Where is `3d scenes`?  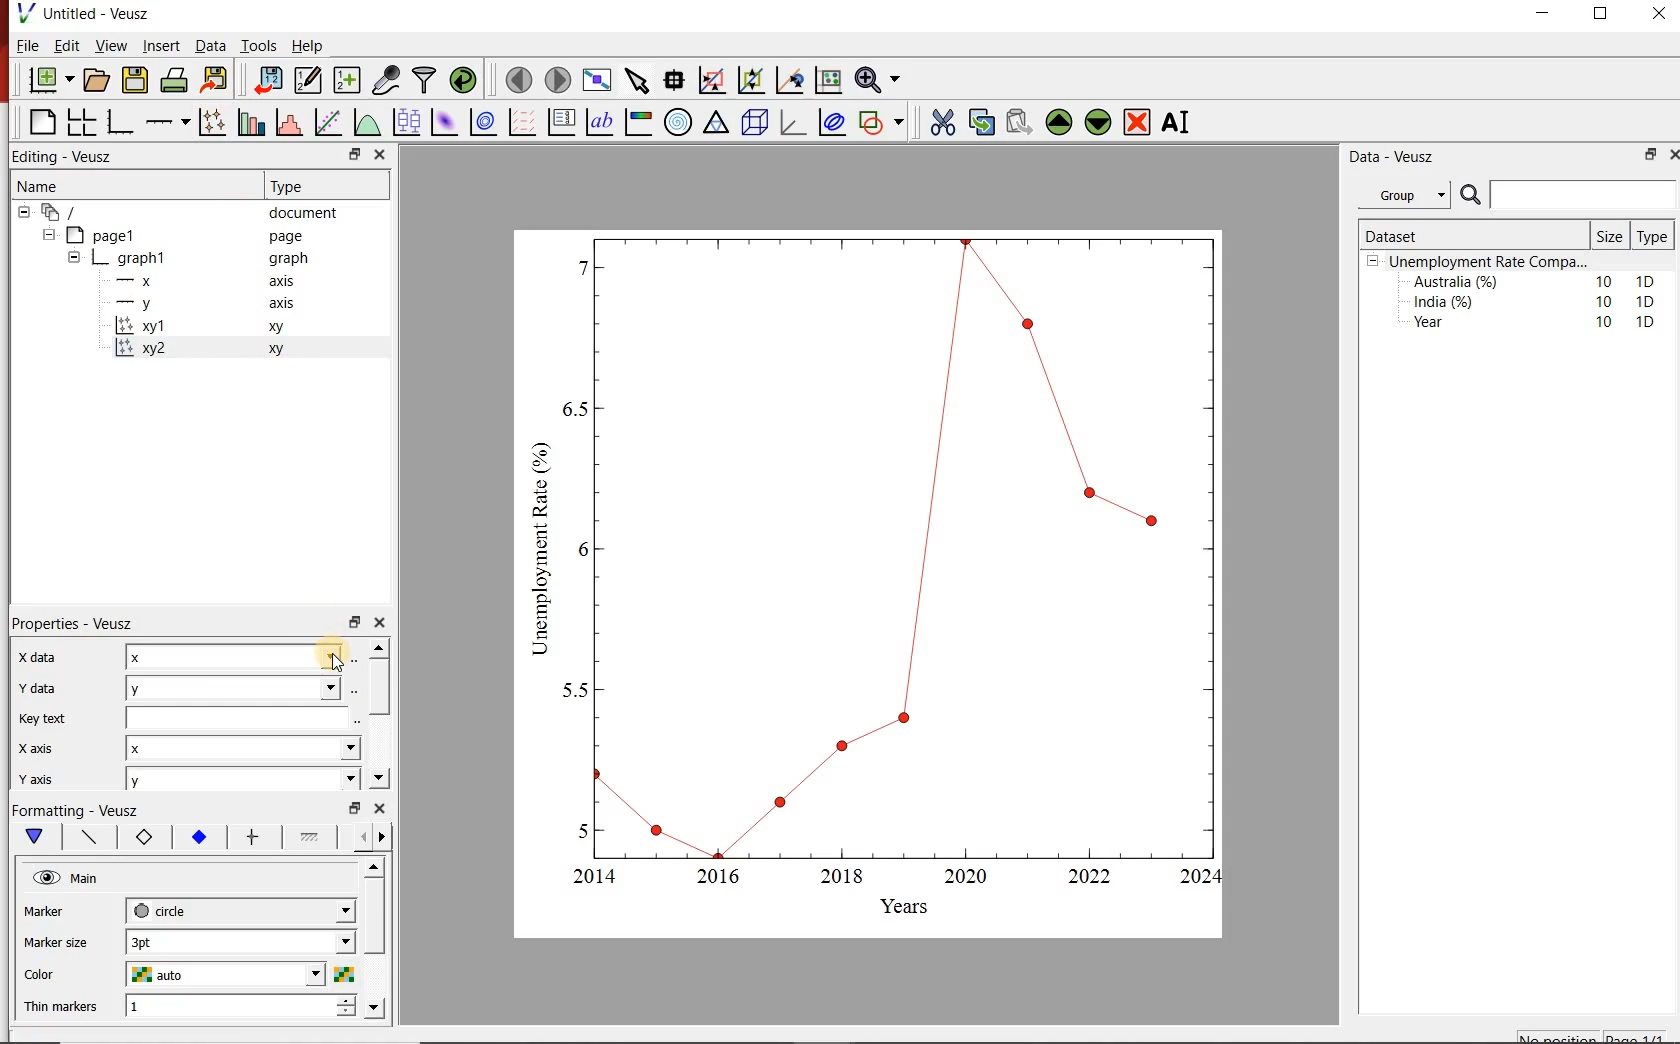
3d scenes is located at coordinates (752, 121).